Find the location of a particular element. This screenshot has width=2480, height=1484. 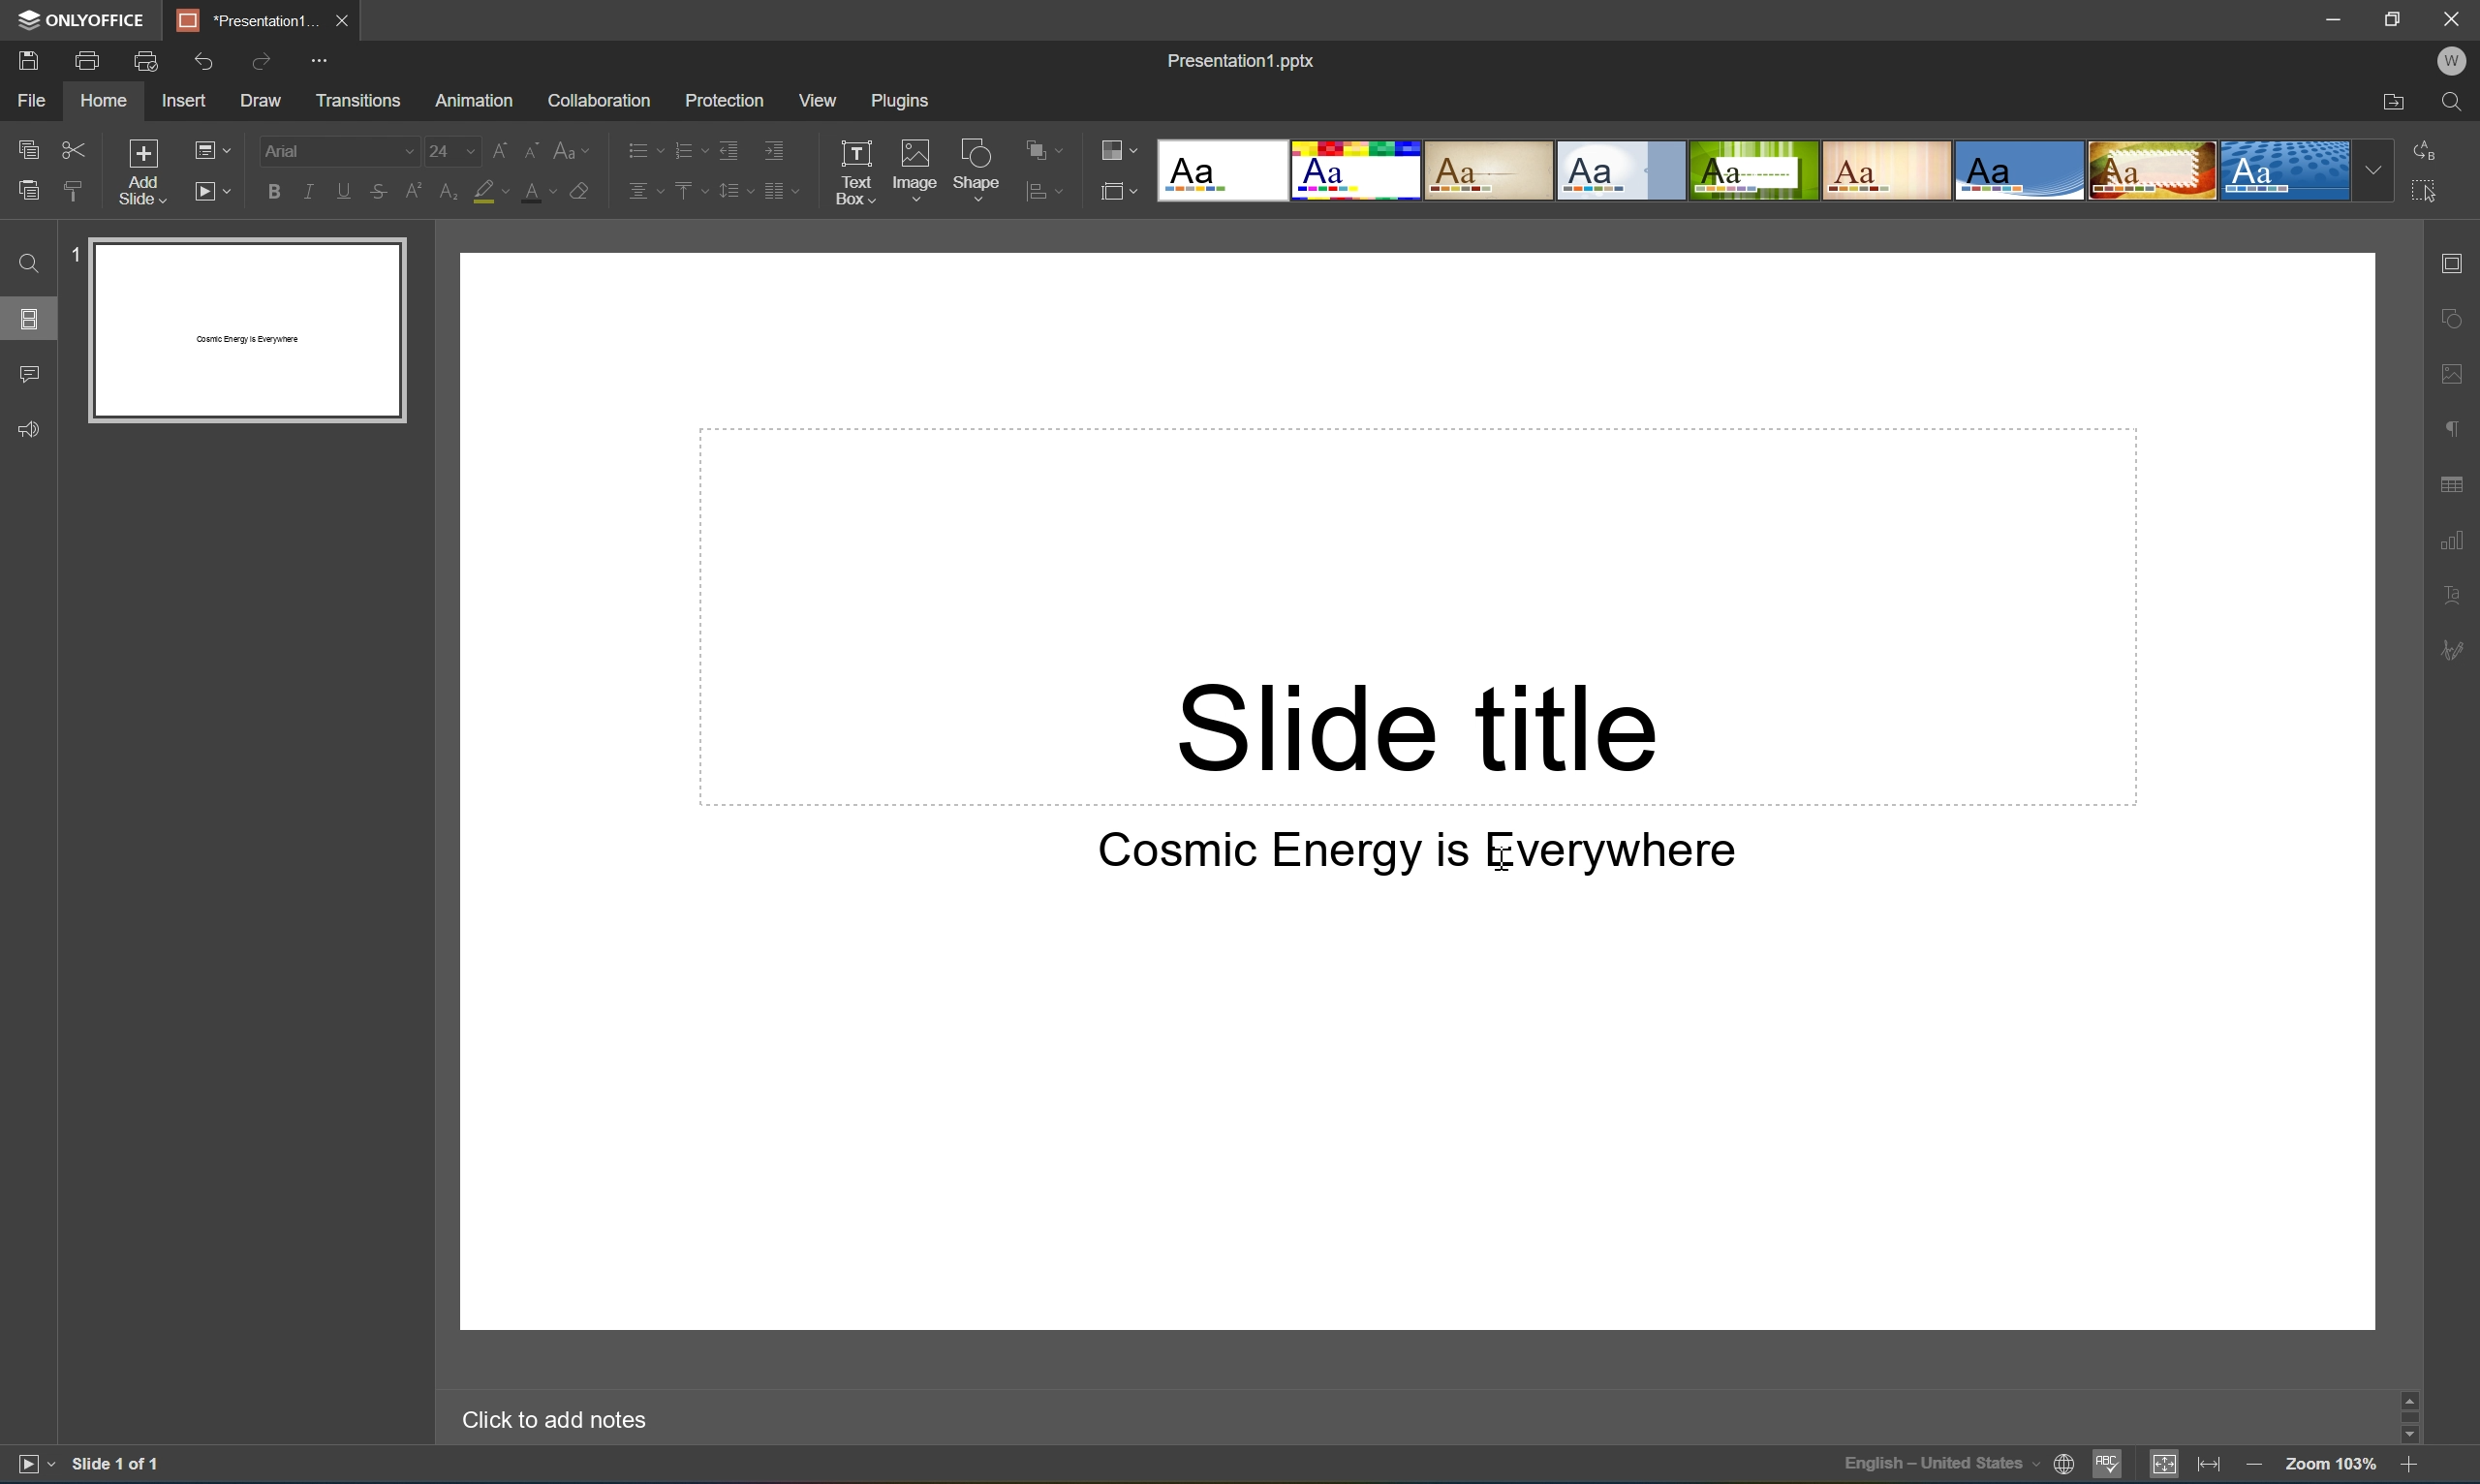

Open file location is located at coordinates (2394, 101).